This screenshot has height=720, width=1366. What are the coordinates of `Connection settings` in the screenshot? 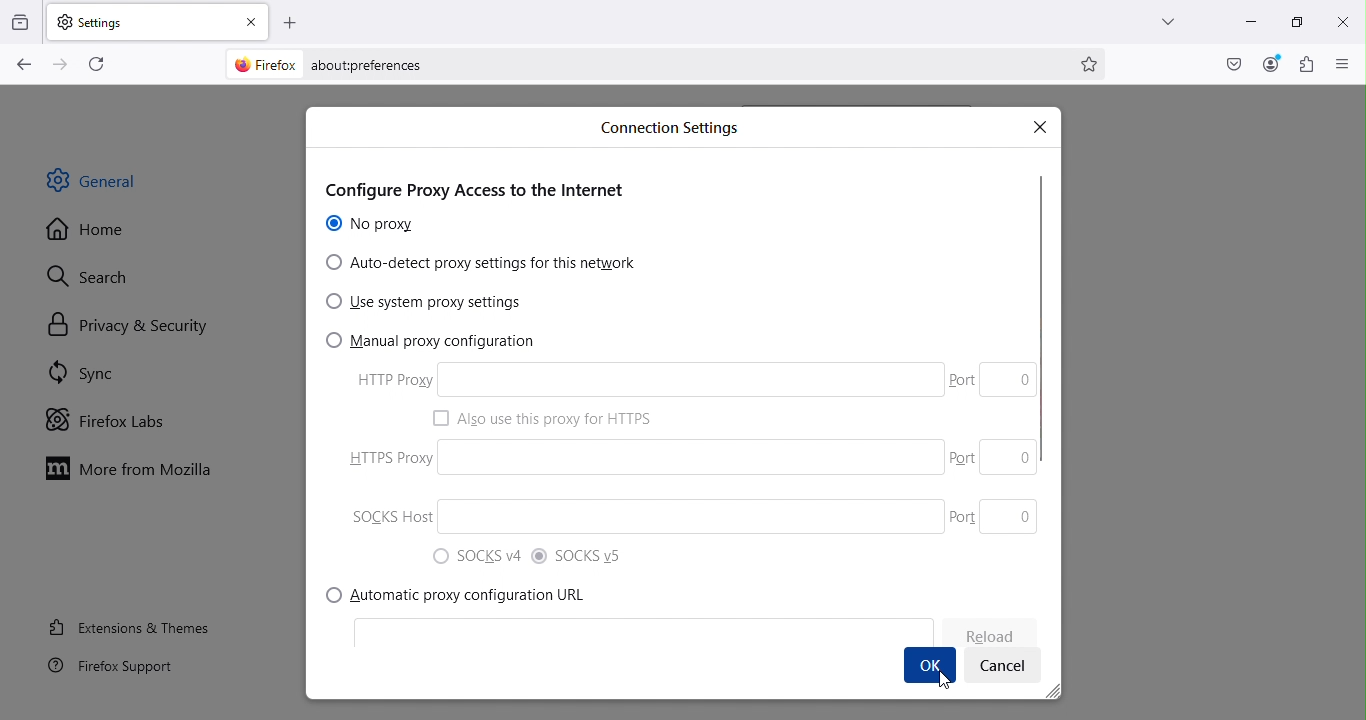 It's located at (678, 131).